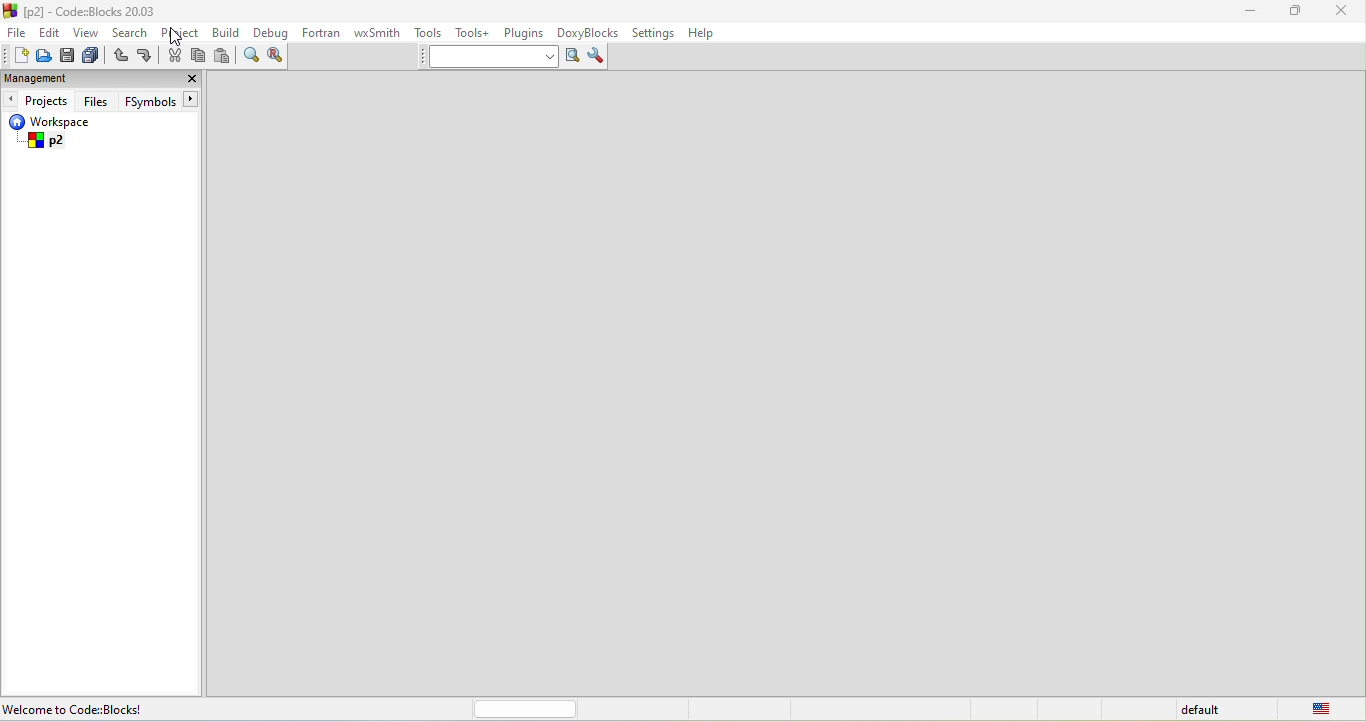  What do you see at coordinates (199, 56) in the screenshot?
I see `copy` at bounding box center [199, 56].